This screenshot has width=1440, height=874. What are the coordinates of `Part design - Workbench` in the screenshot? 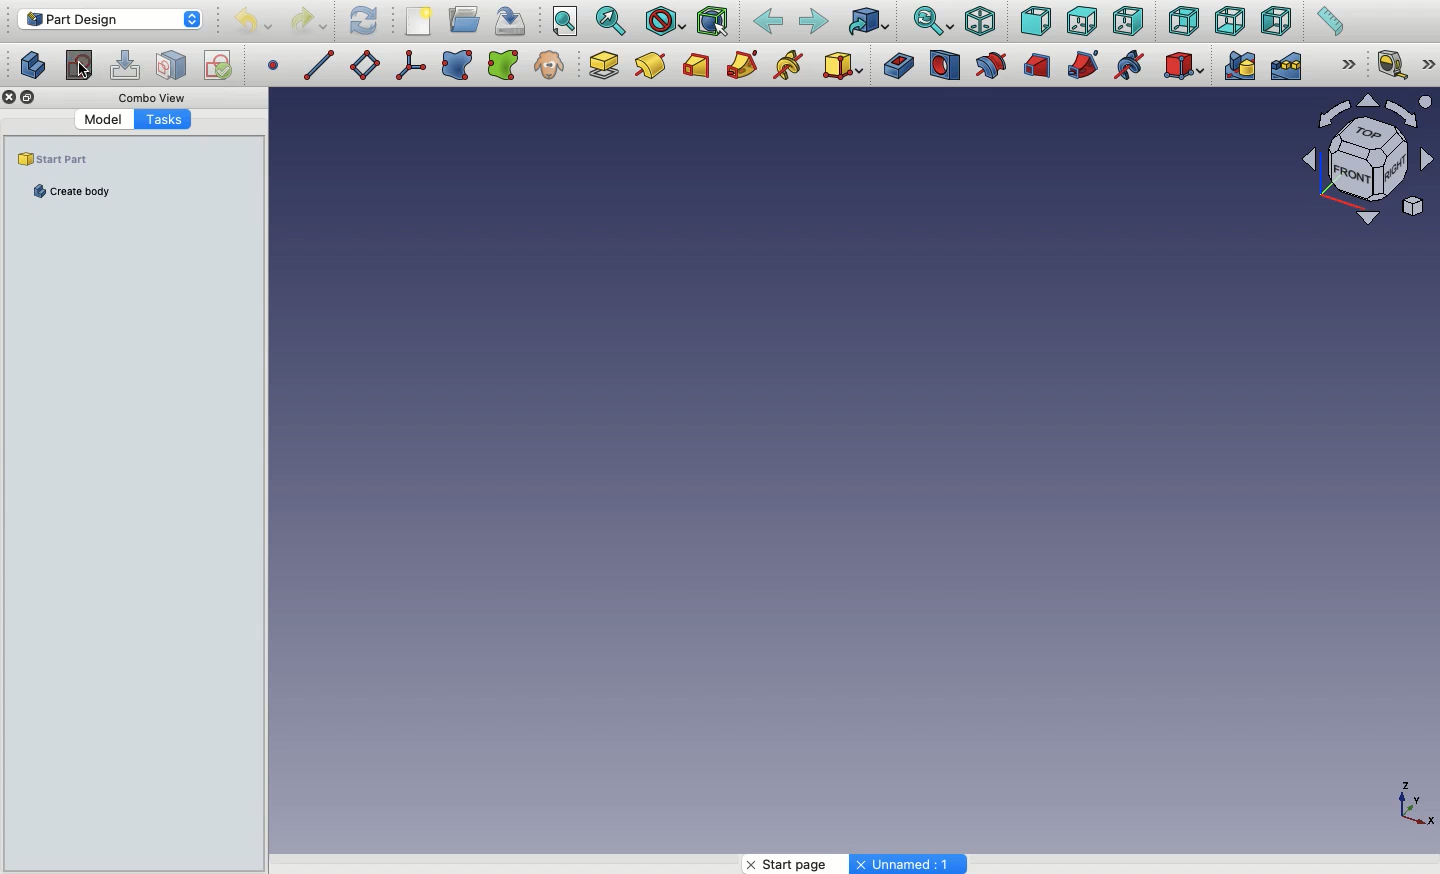 It's located at (109, 19).